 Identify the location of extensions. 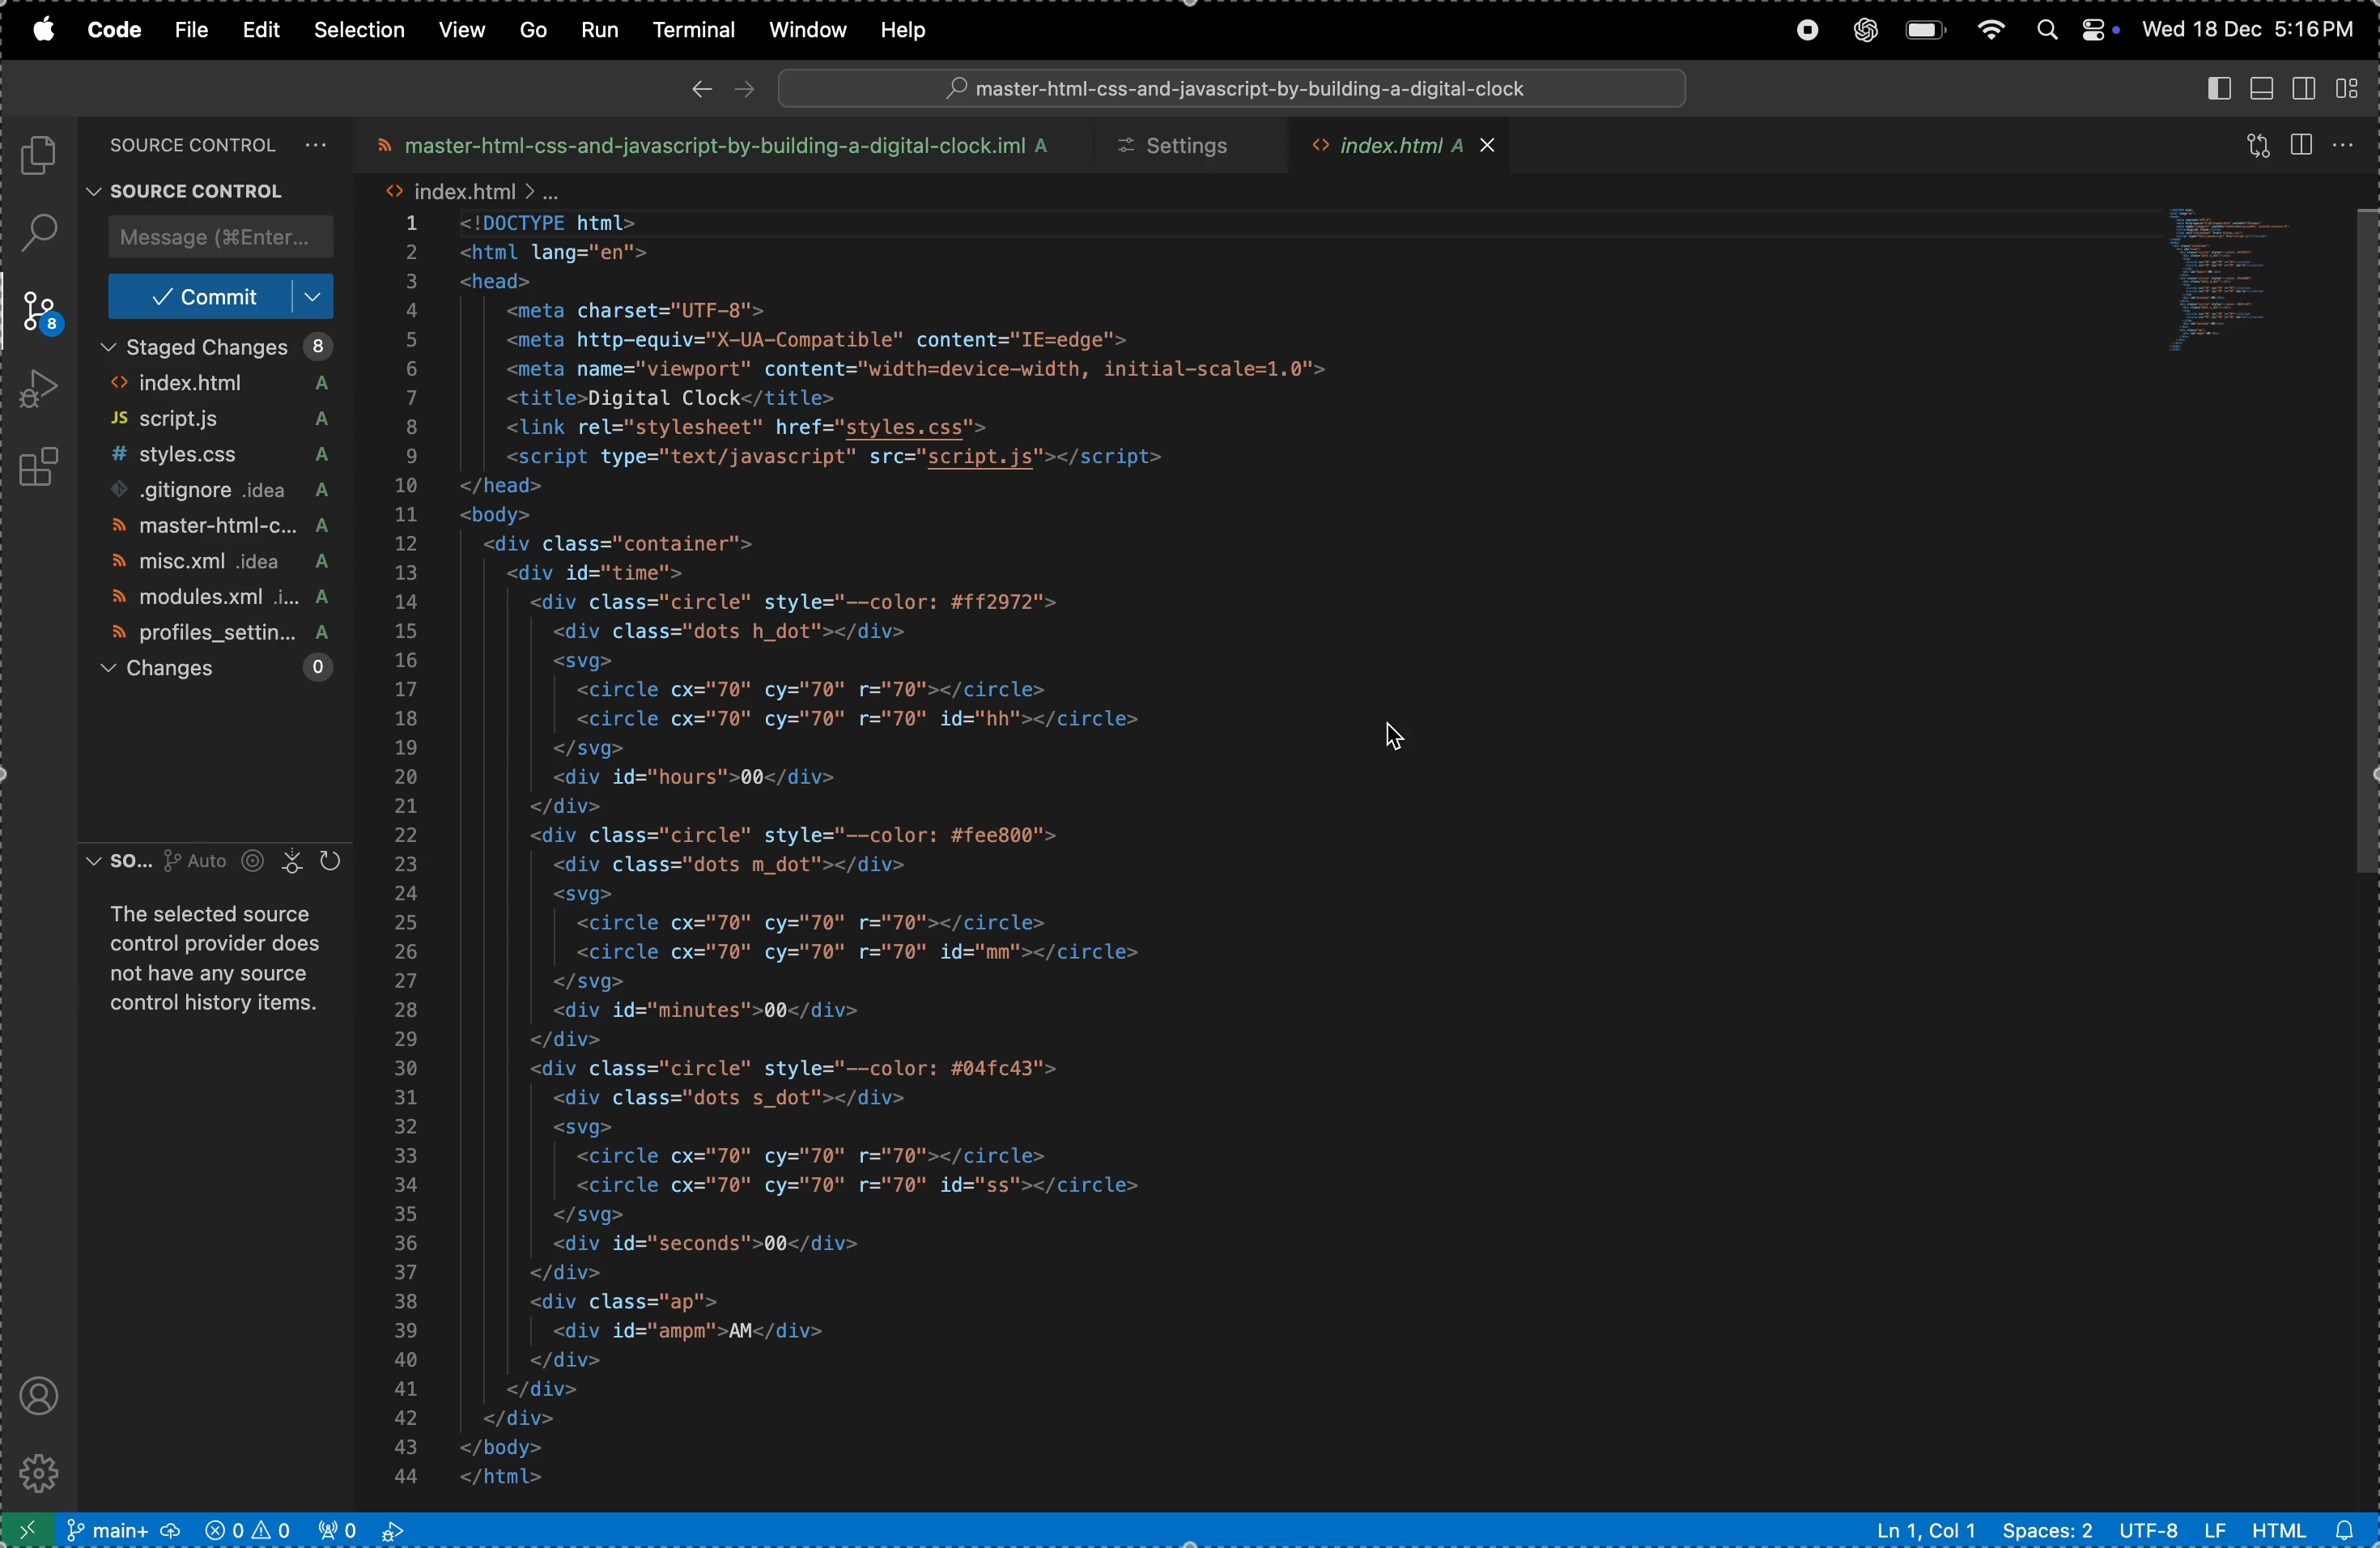
(47, 462).